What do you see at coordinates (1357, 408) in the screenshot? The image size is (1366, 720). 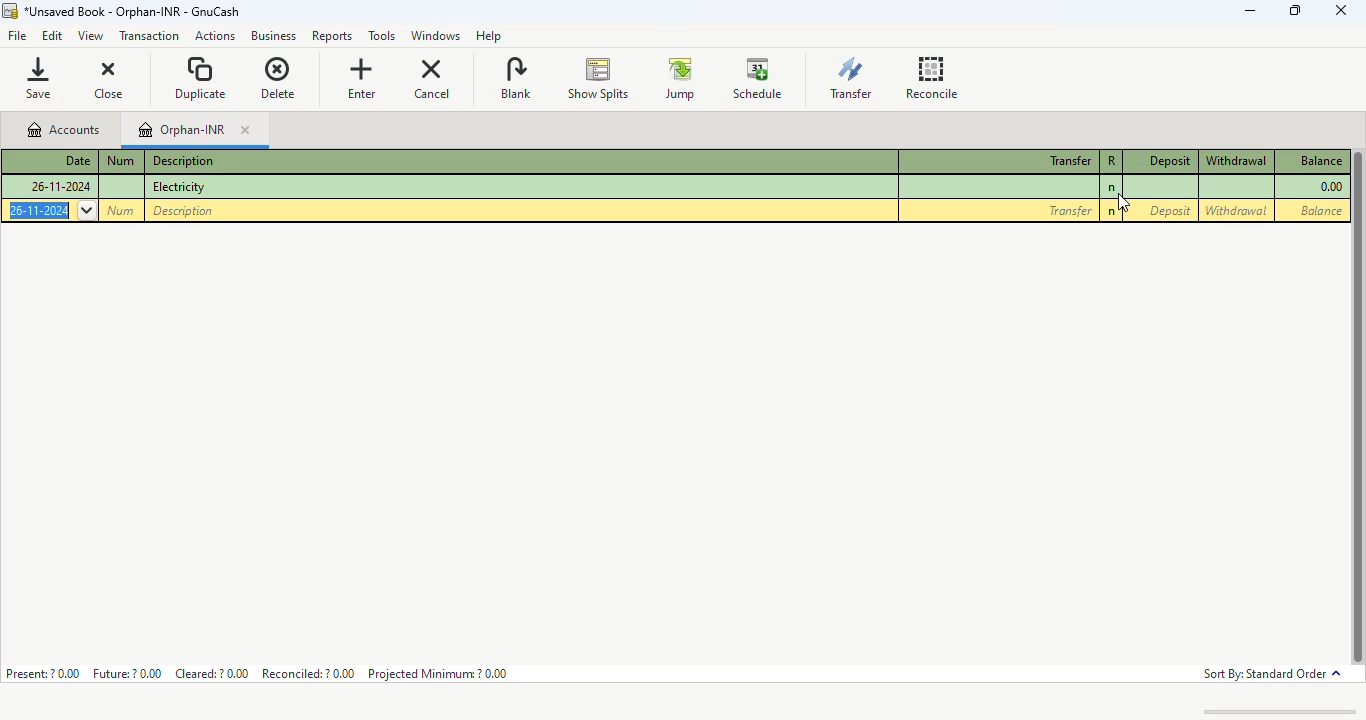 I see `vertical scroll bar` at bounding box center [1357, 408].